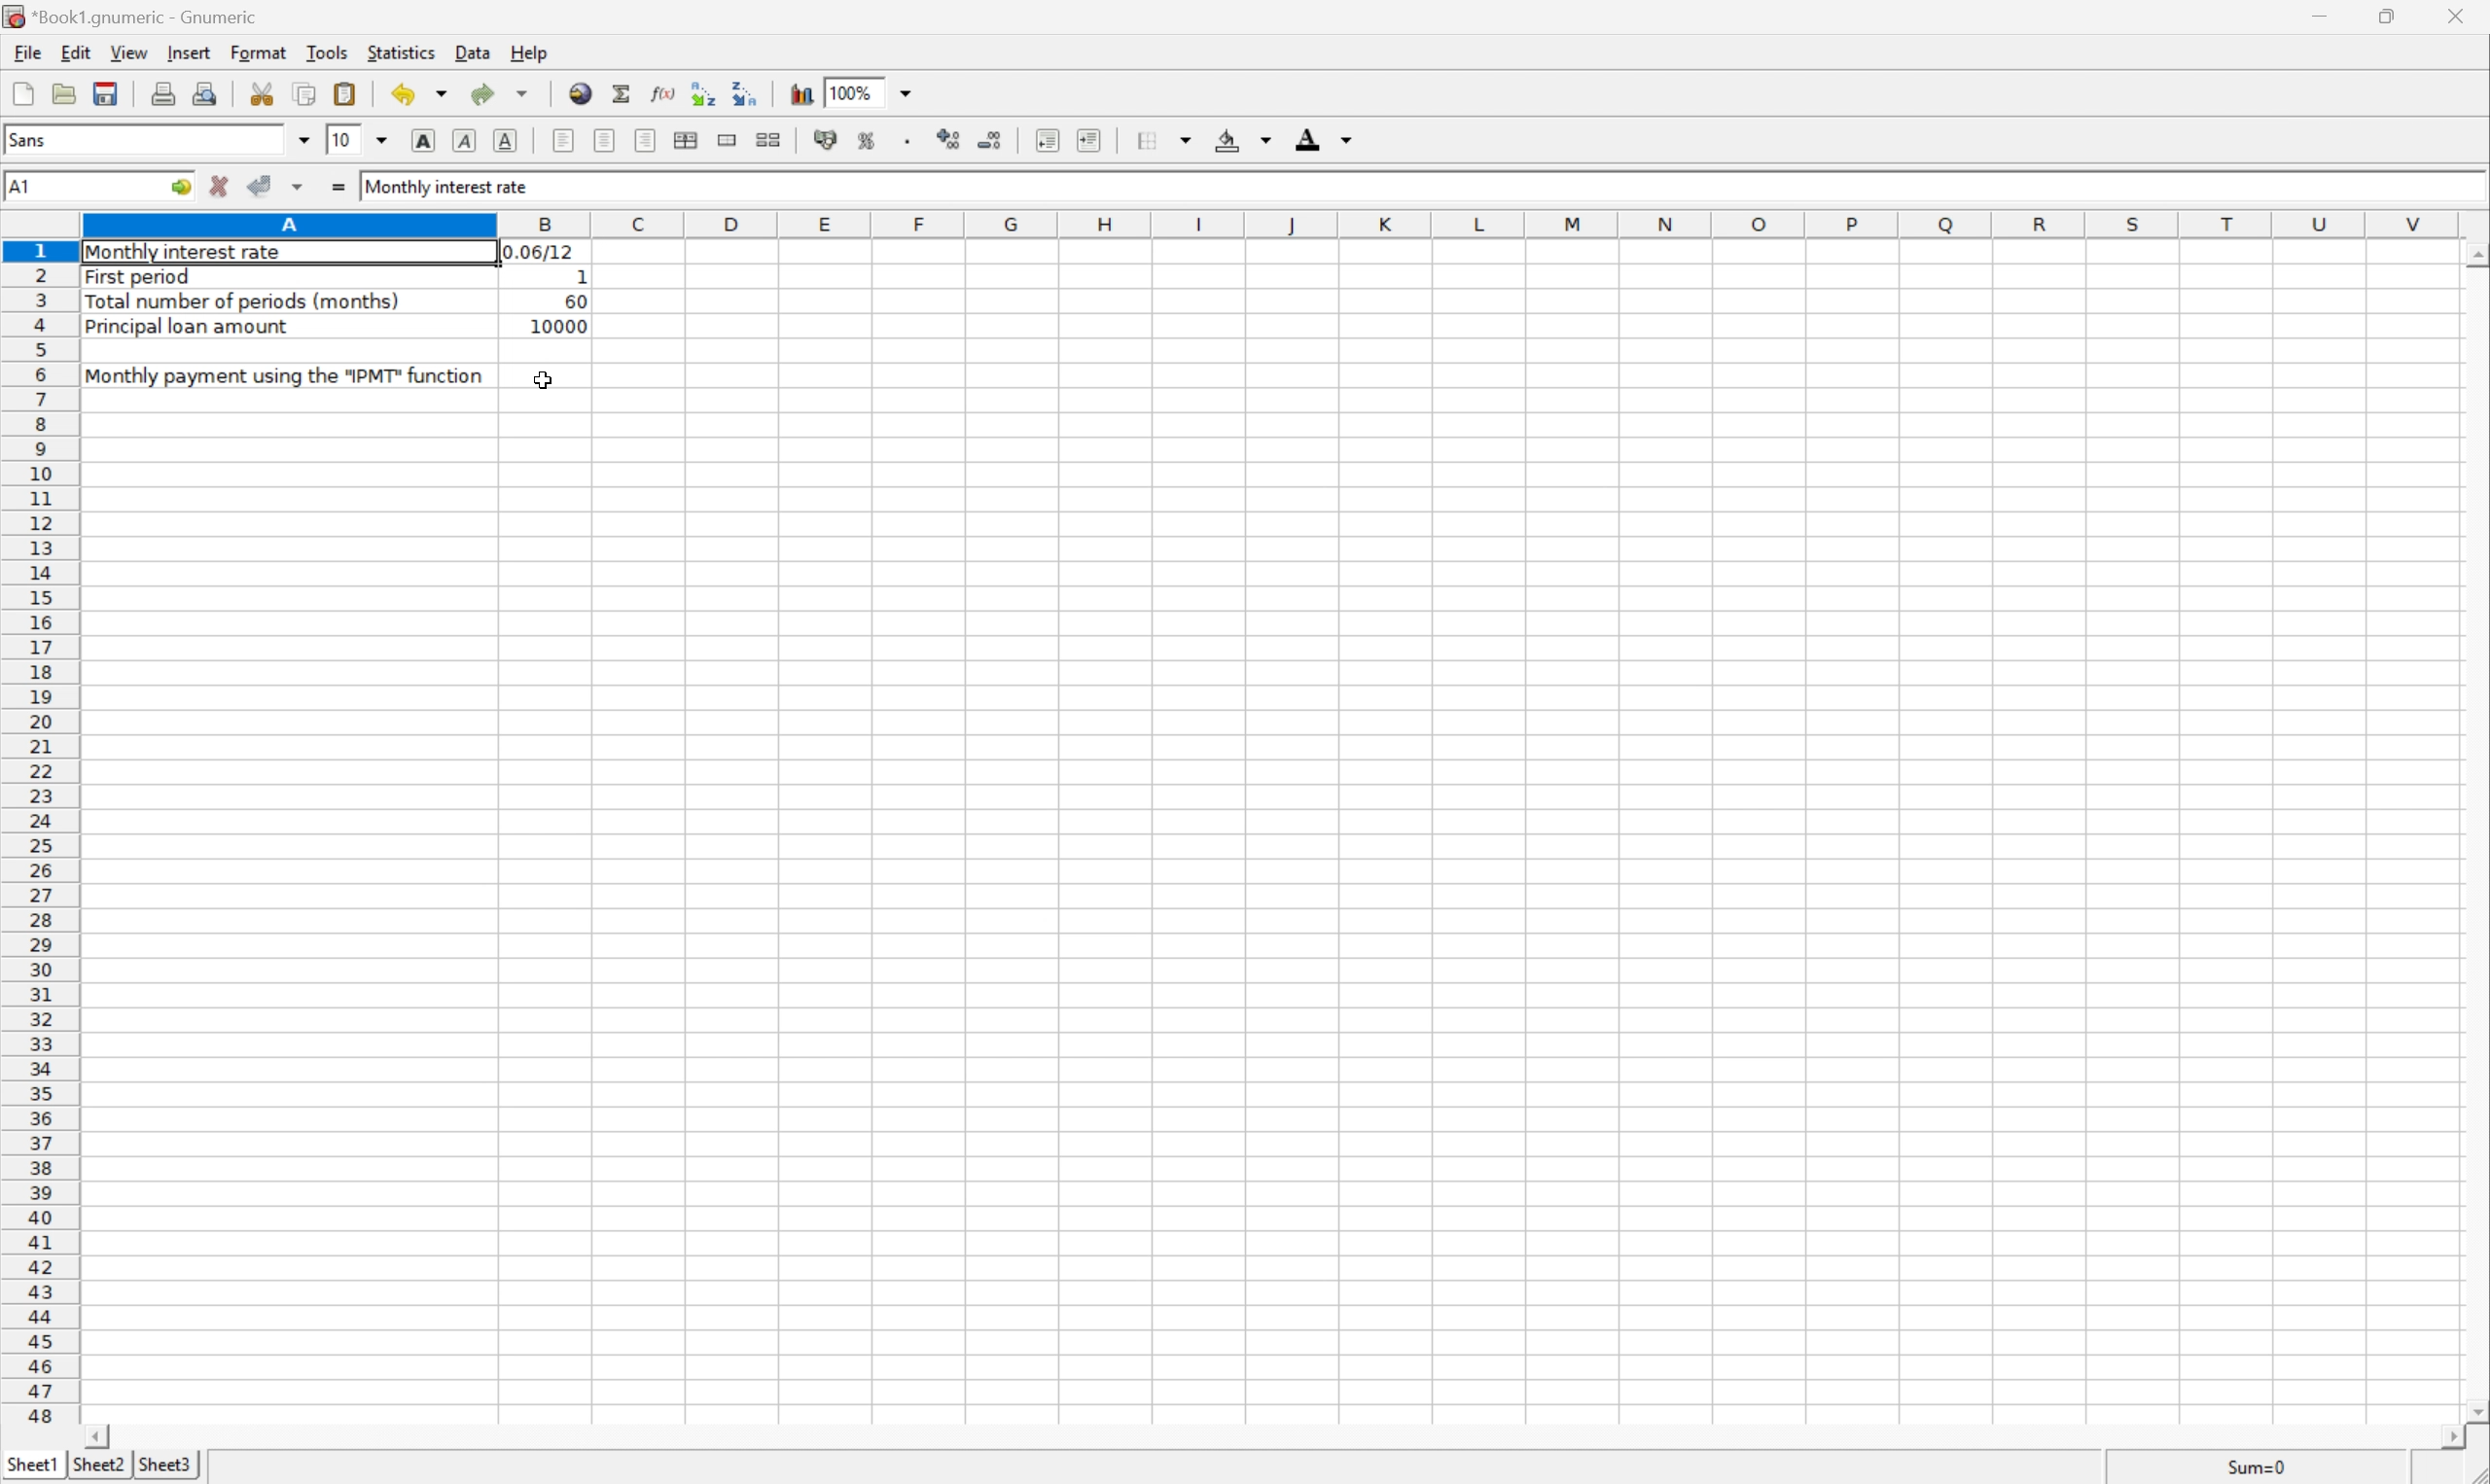 This screenshot has height=1484, width=2490. Describe the element at coordinates (1244, 141) in the screenshot. I see `Background` at that location.